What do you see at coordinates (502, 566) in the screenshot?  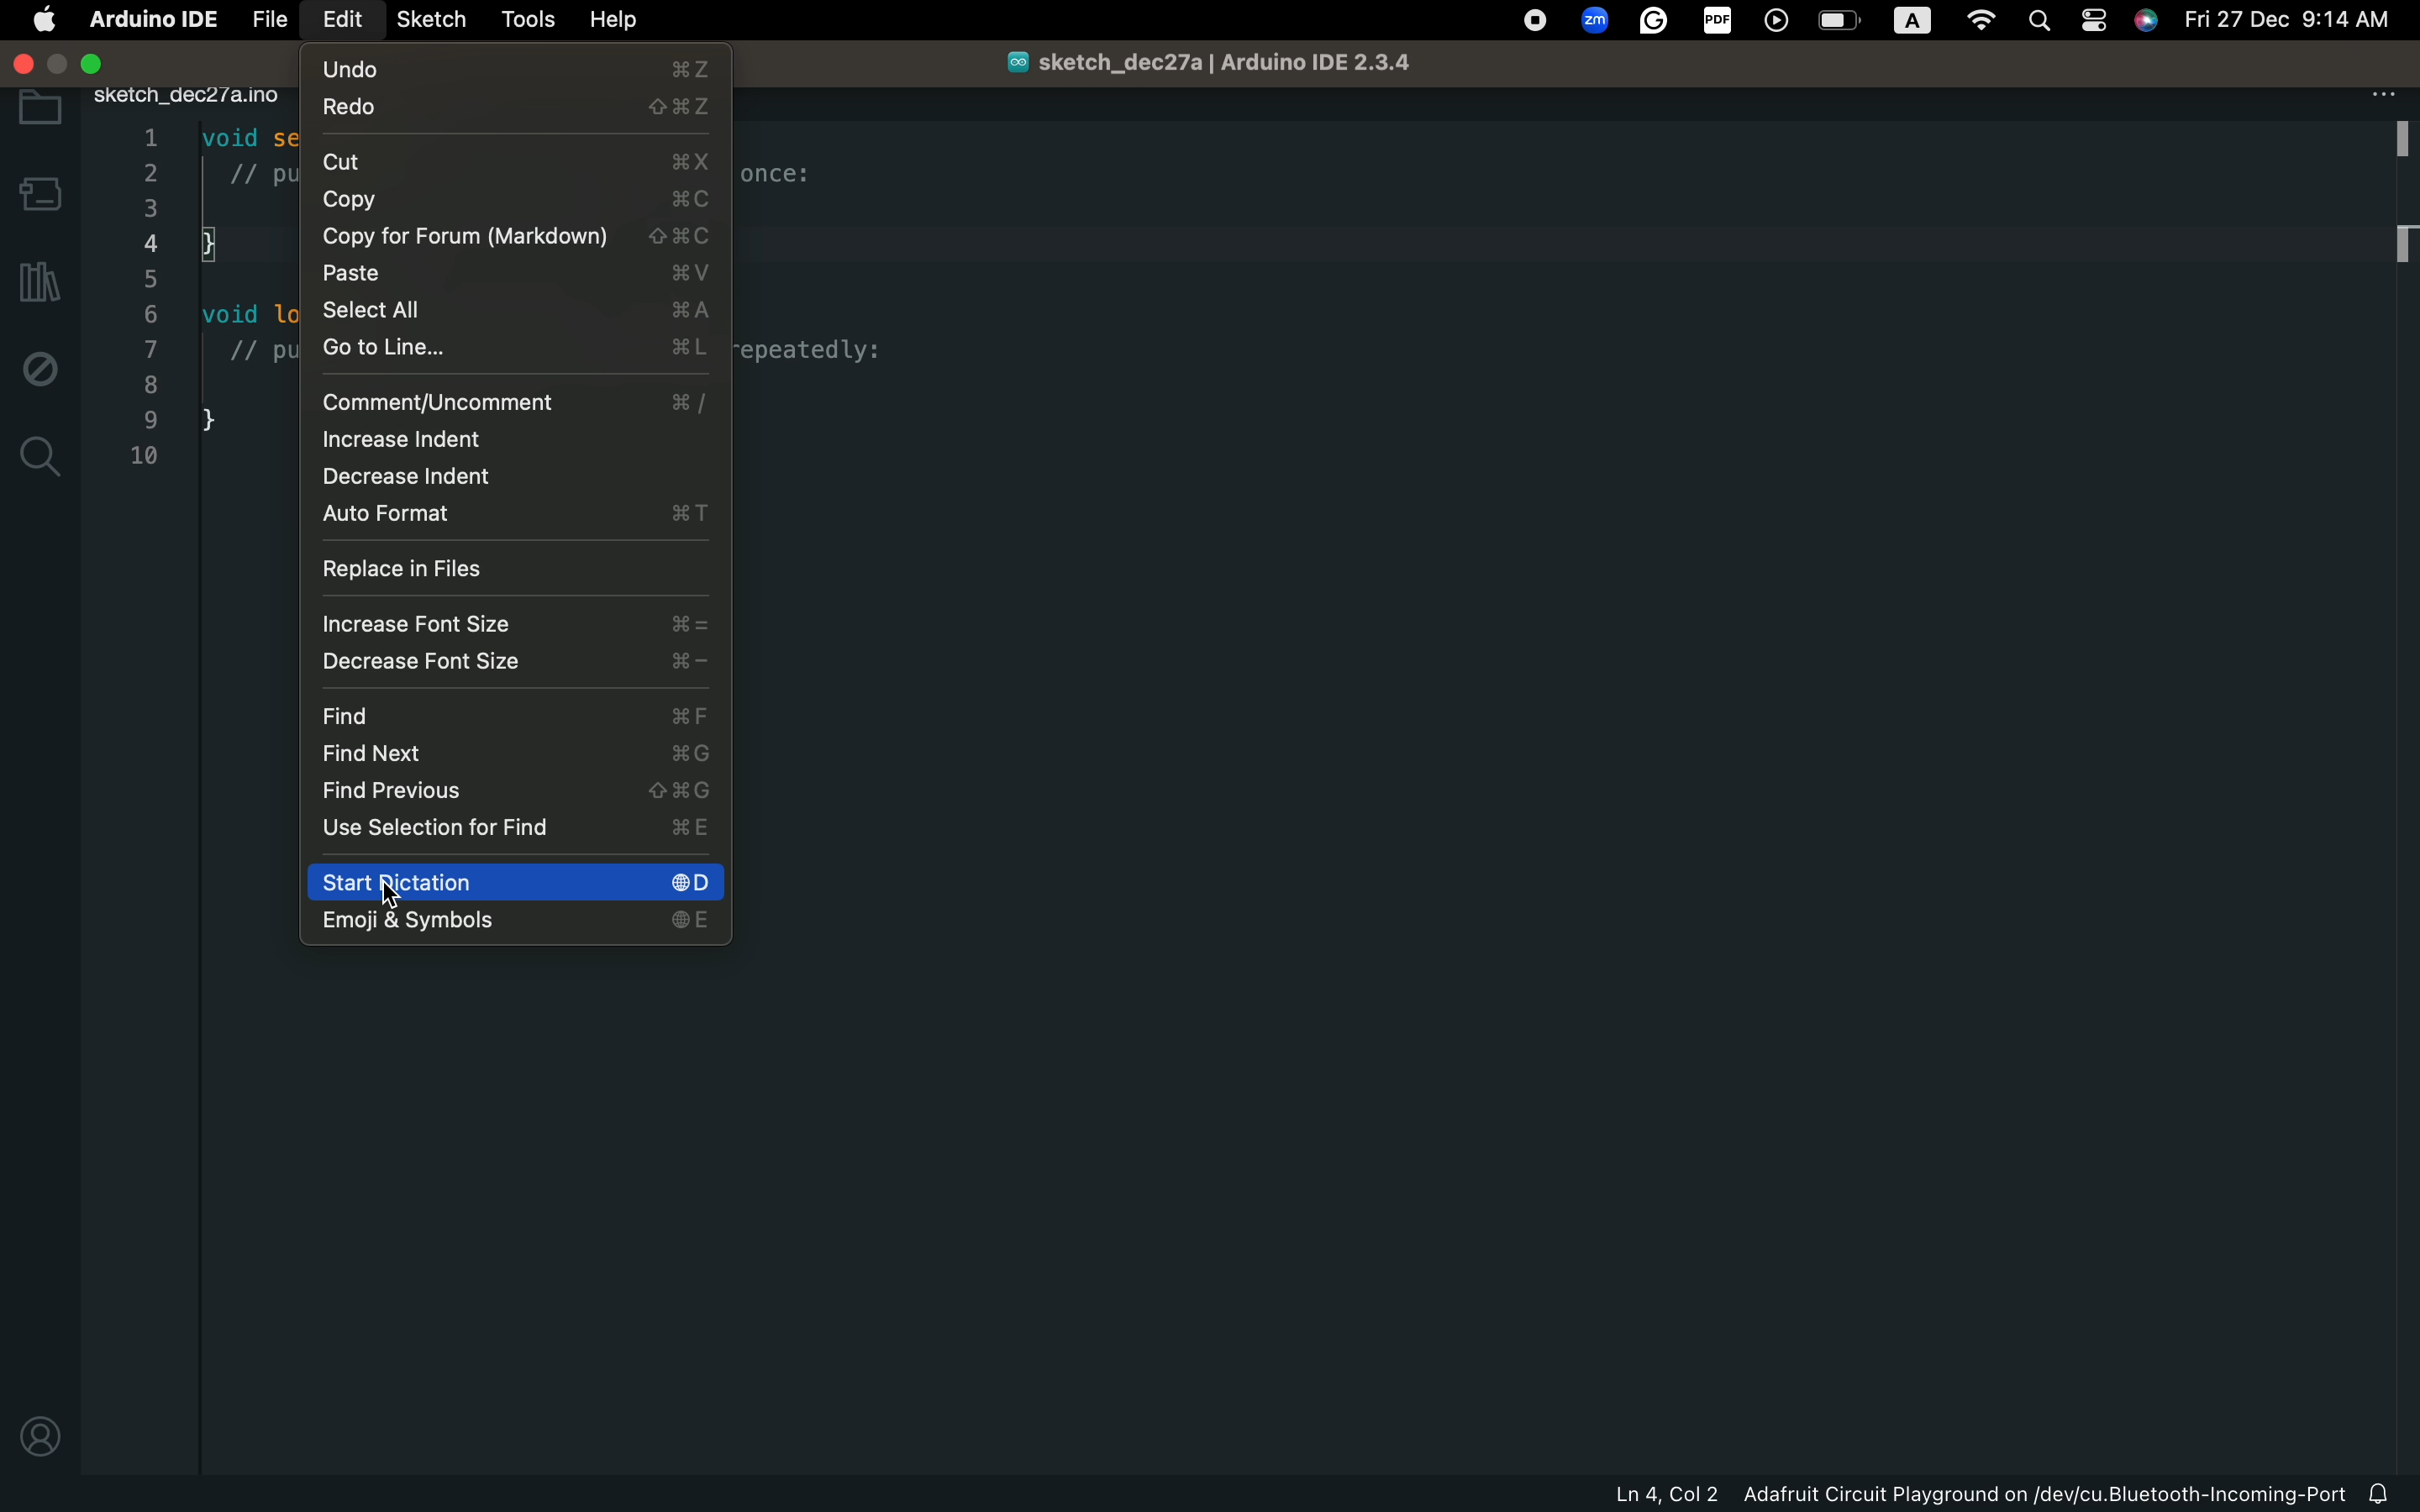 I see `replace in files` at bounding box center [502, 566].